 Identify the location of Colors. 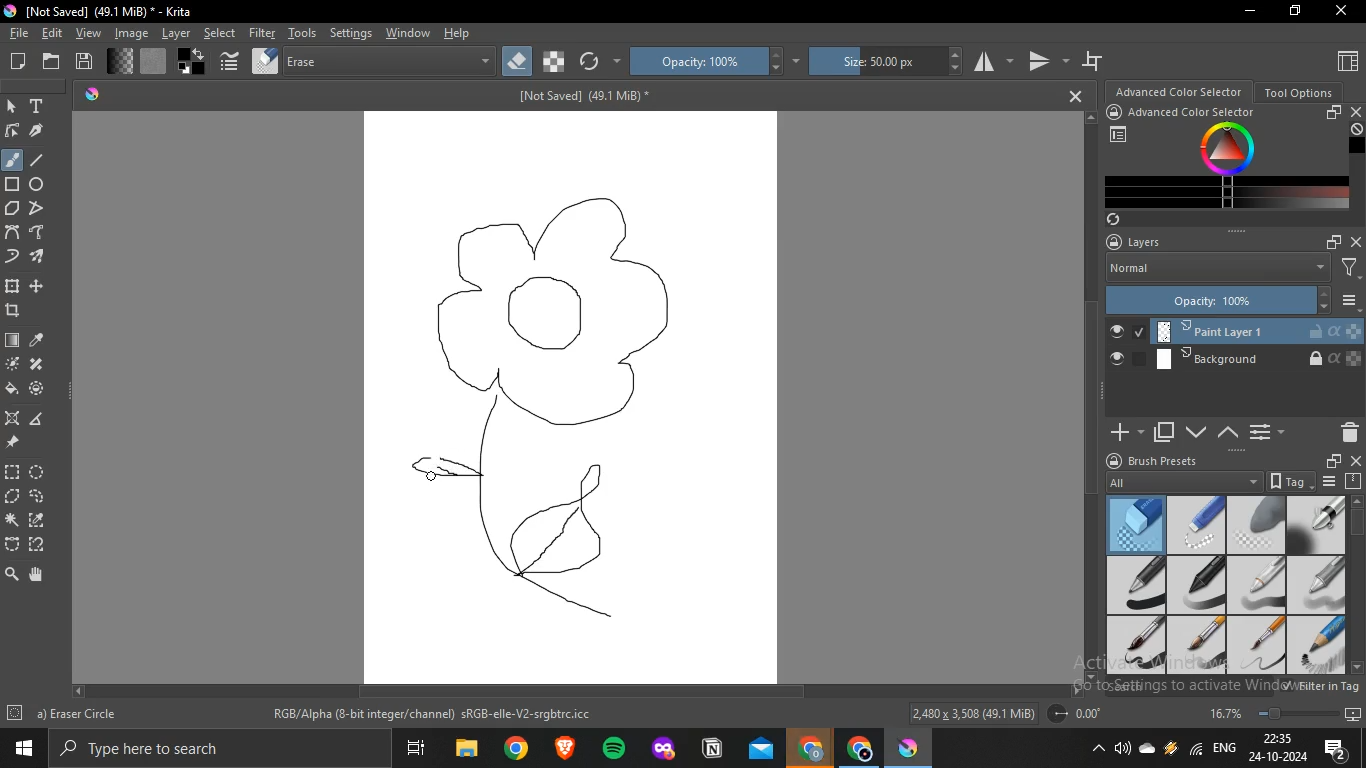
(1230, 148).